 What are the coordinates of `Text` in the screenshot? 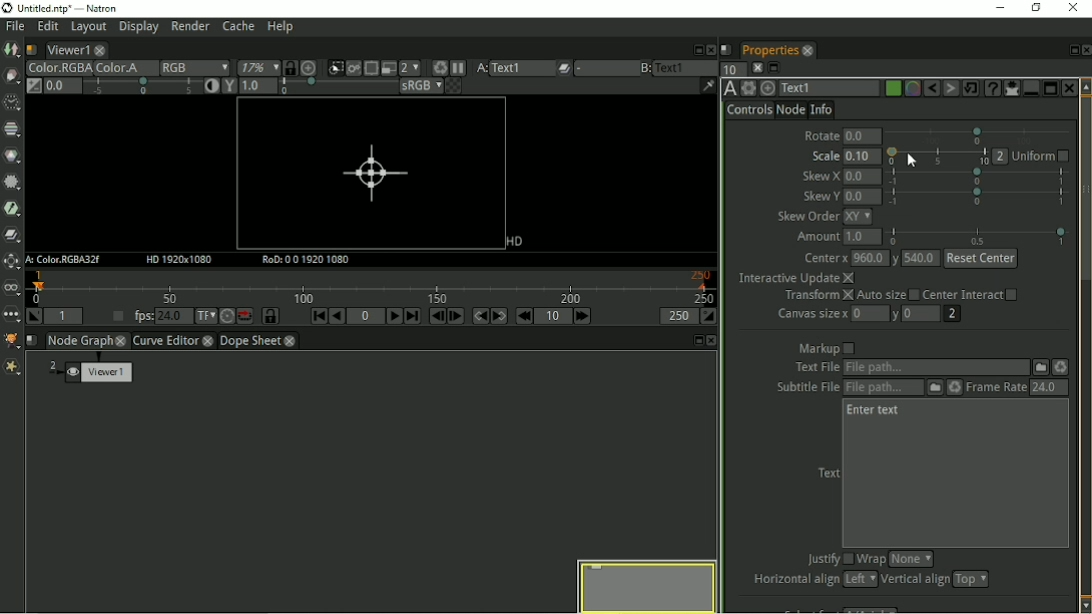 It's located at (814, 88).